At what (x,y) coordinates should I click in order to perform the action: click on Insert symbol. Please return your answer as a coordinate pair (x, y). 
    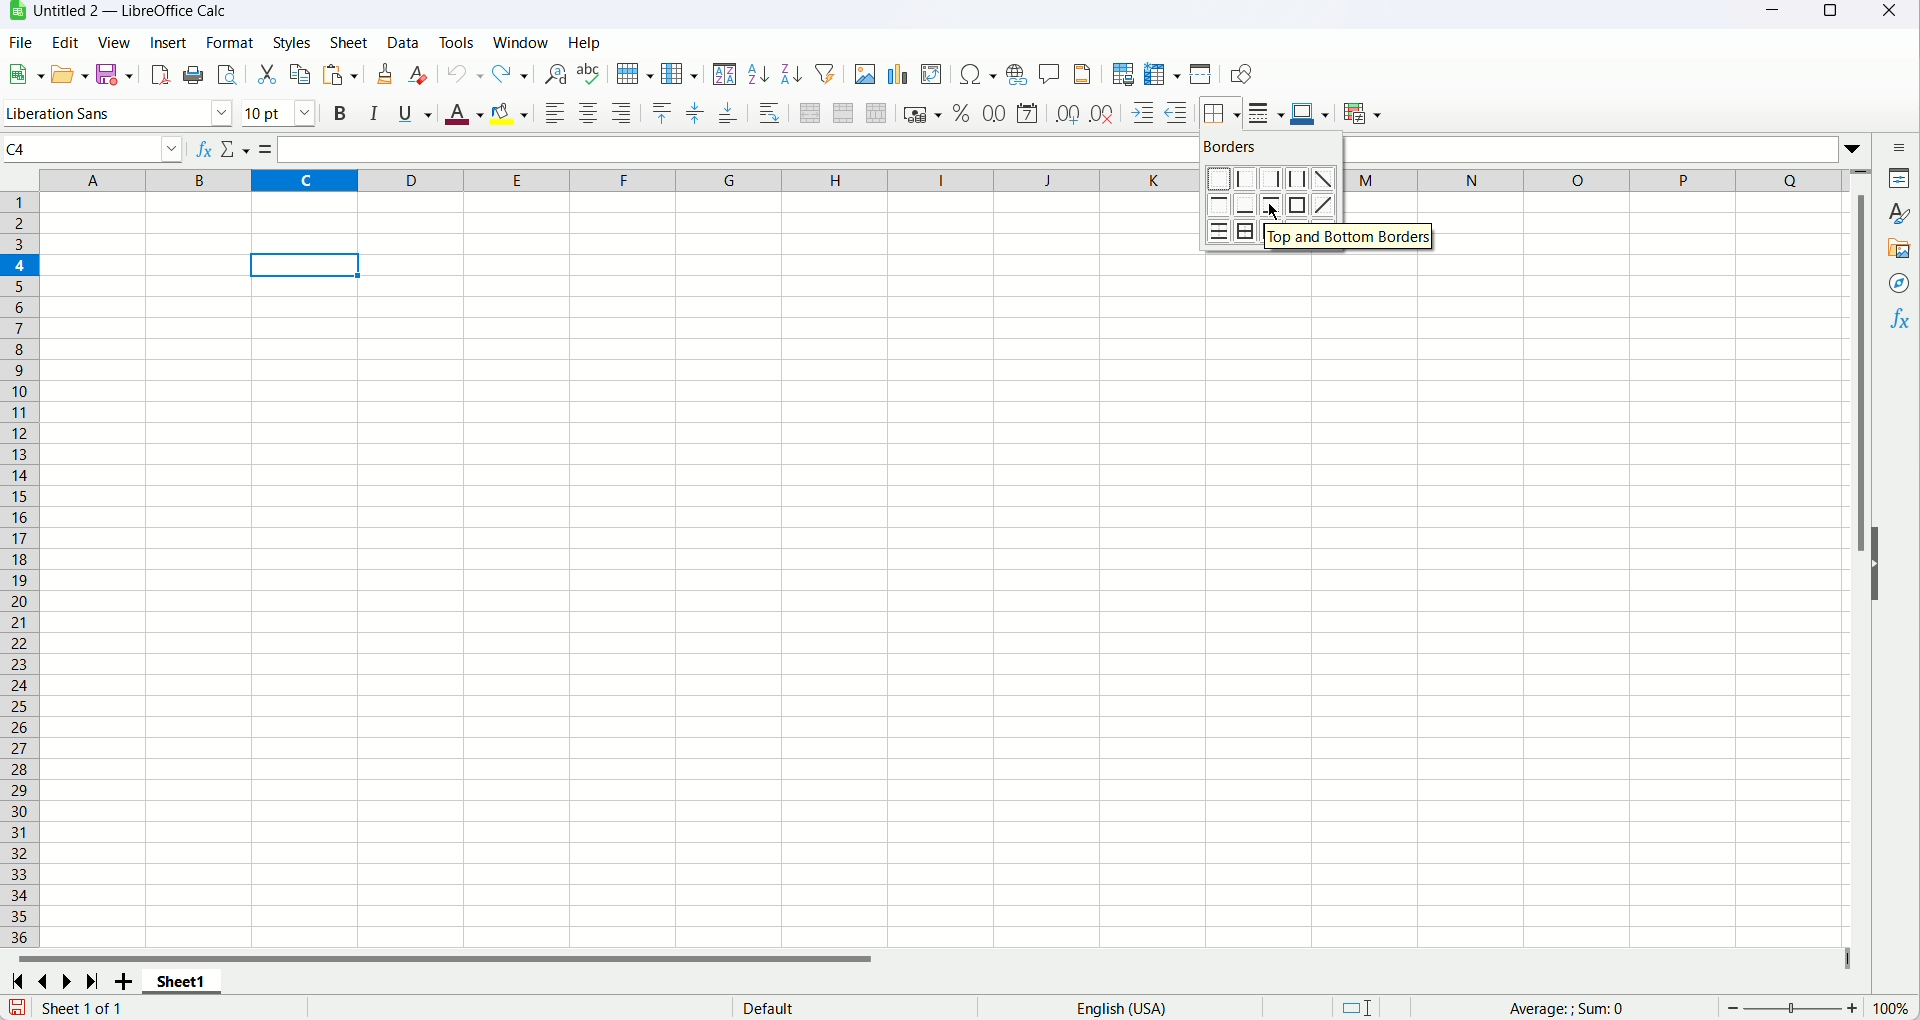
    Looking at the image, I should click on (980, 73).